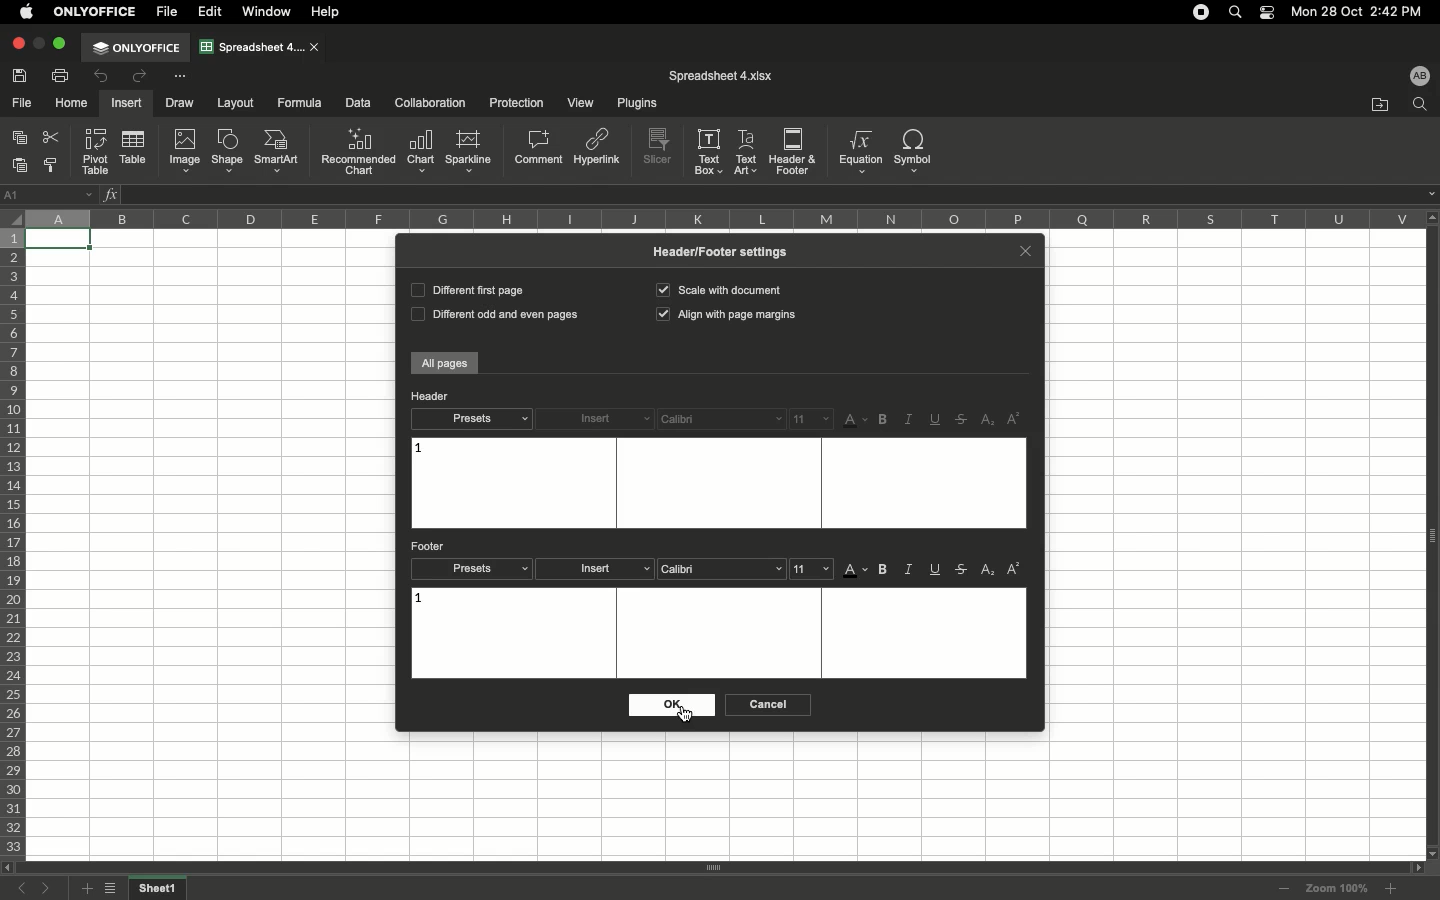 The height and width of the screenshot is (900, 1440). Describe the element at coordinates (131, 149) in the screenshot. I see `Table` at that location.